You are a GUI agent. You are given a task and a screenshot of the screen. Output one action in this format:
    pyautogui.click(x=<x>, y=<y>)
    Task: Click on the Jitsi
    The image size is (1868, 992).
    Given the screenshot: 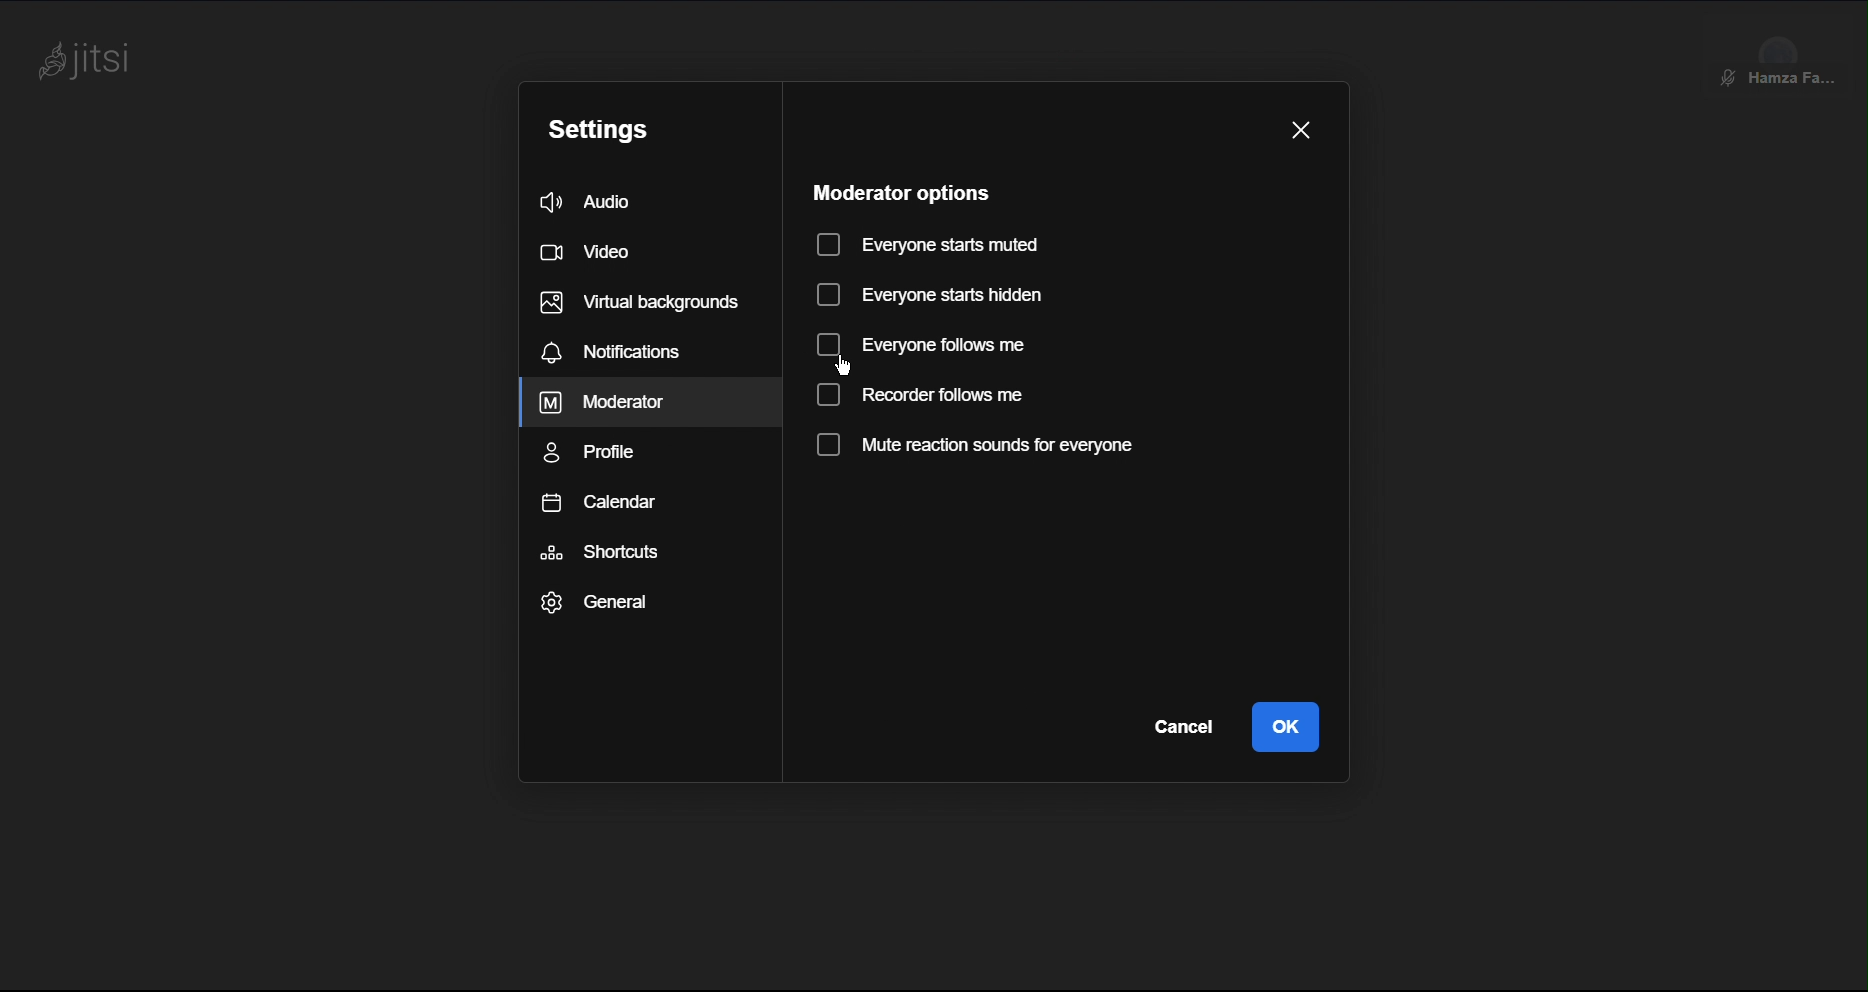 What is the action you would take?
    pyautogui.click(x=93, y=61)
    